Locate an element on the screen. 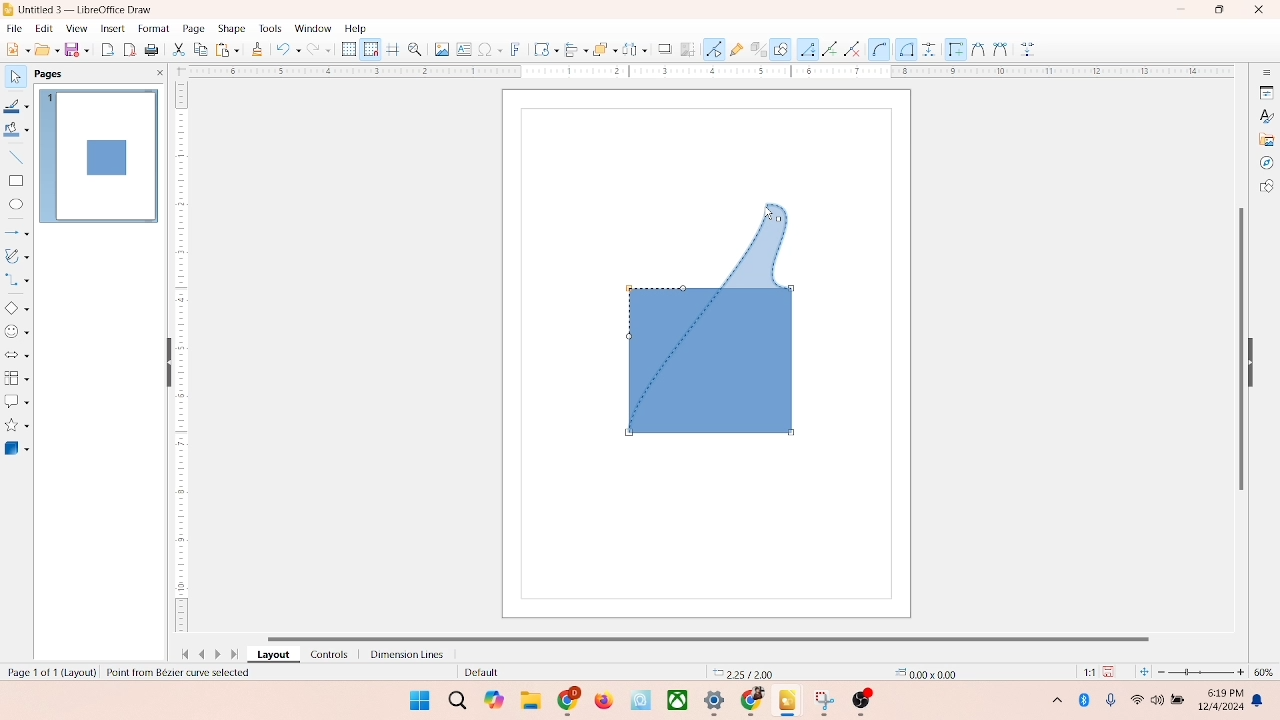  hide is located at coordinates (165, 364).